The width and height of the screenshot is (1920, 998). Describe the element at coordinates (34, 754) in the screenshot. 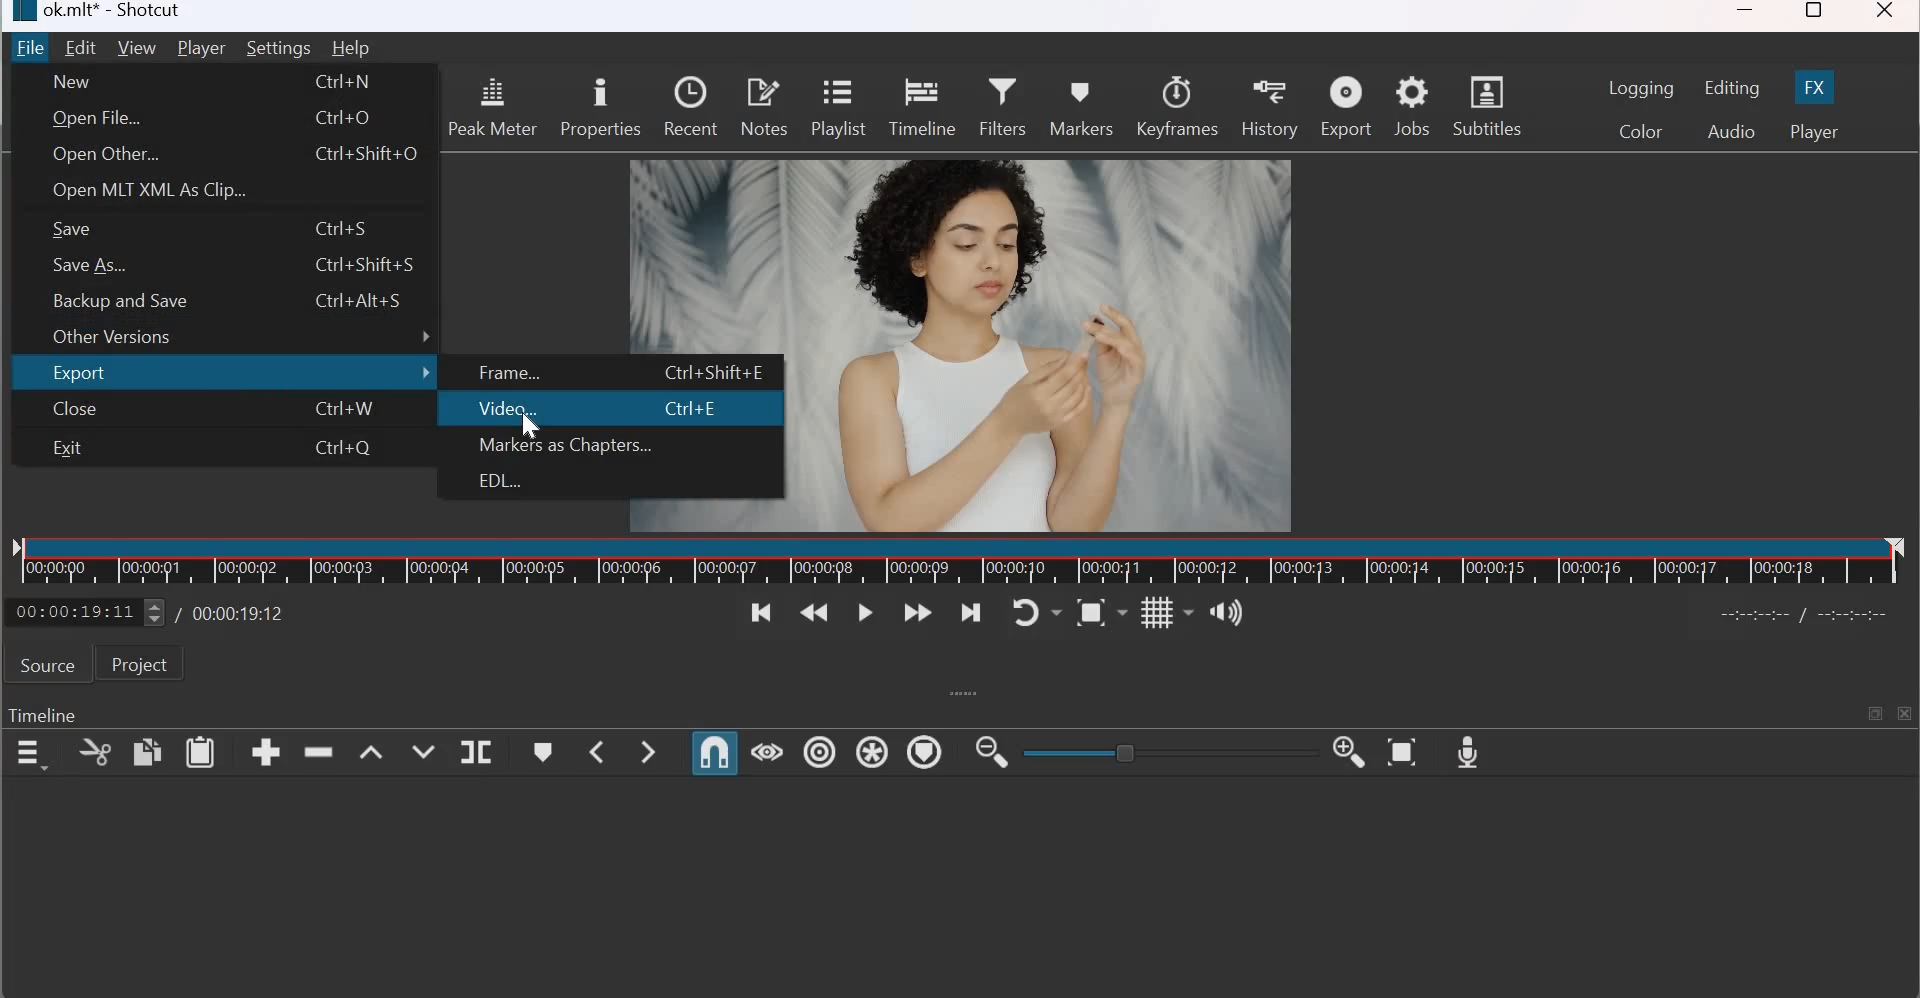

I see `timeline menu ` at that location.